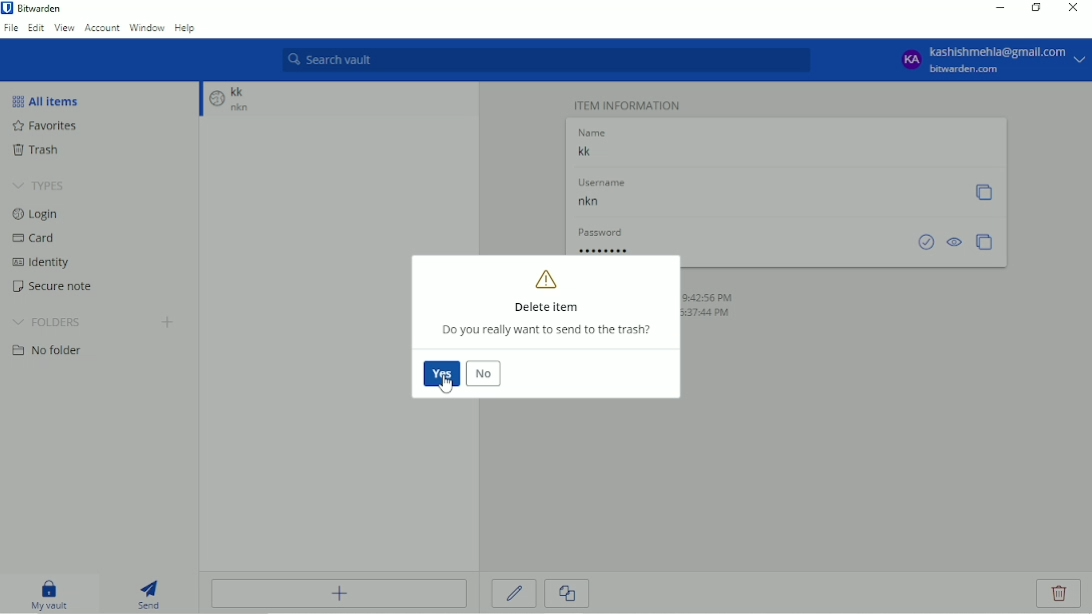 Image resolution: width=1092 pixels, height=614 pixels. Describe the element at coordinates (719, 314) in the screenshot. I see `37:44 PM` at that location.